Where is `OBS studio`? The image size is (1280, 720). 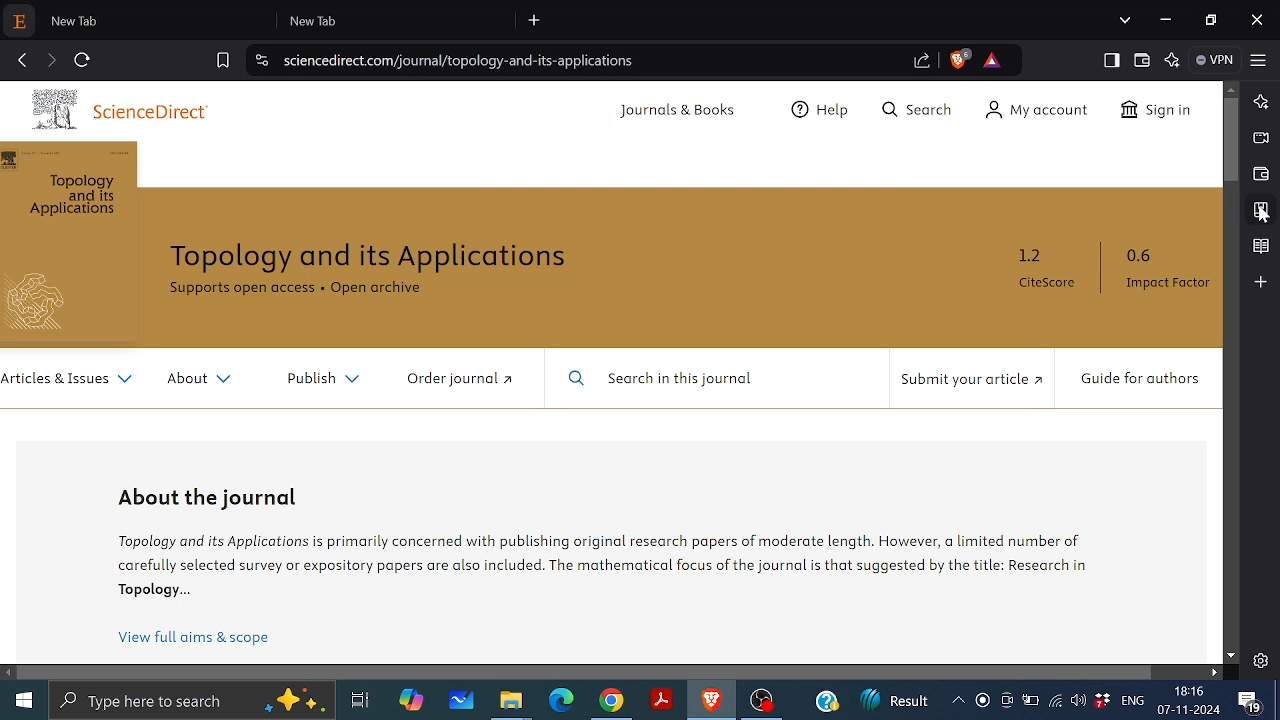 OBS studio is located at coordinates (766, 702).